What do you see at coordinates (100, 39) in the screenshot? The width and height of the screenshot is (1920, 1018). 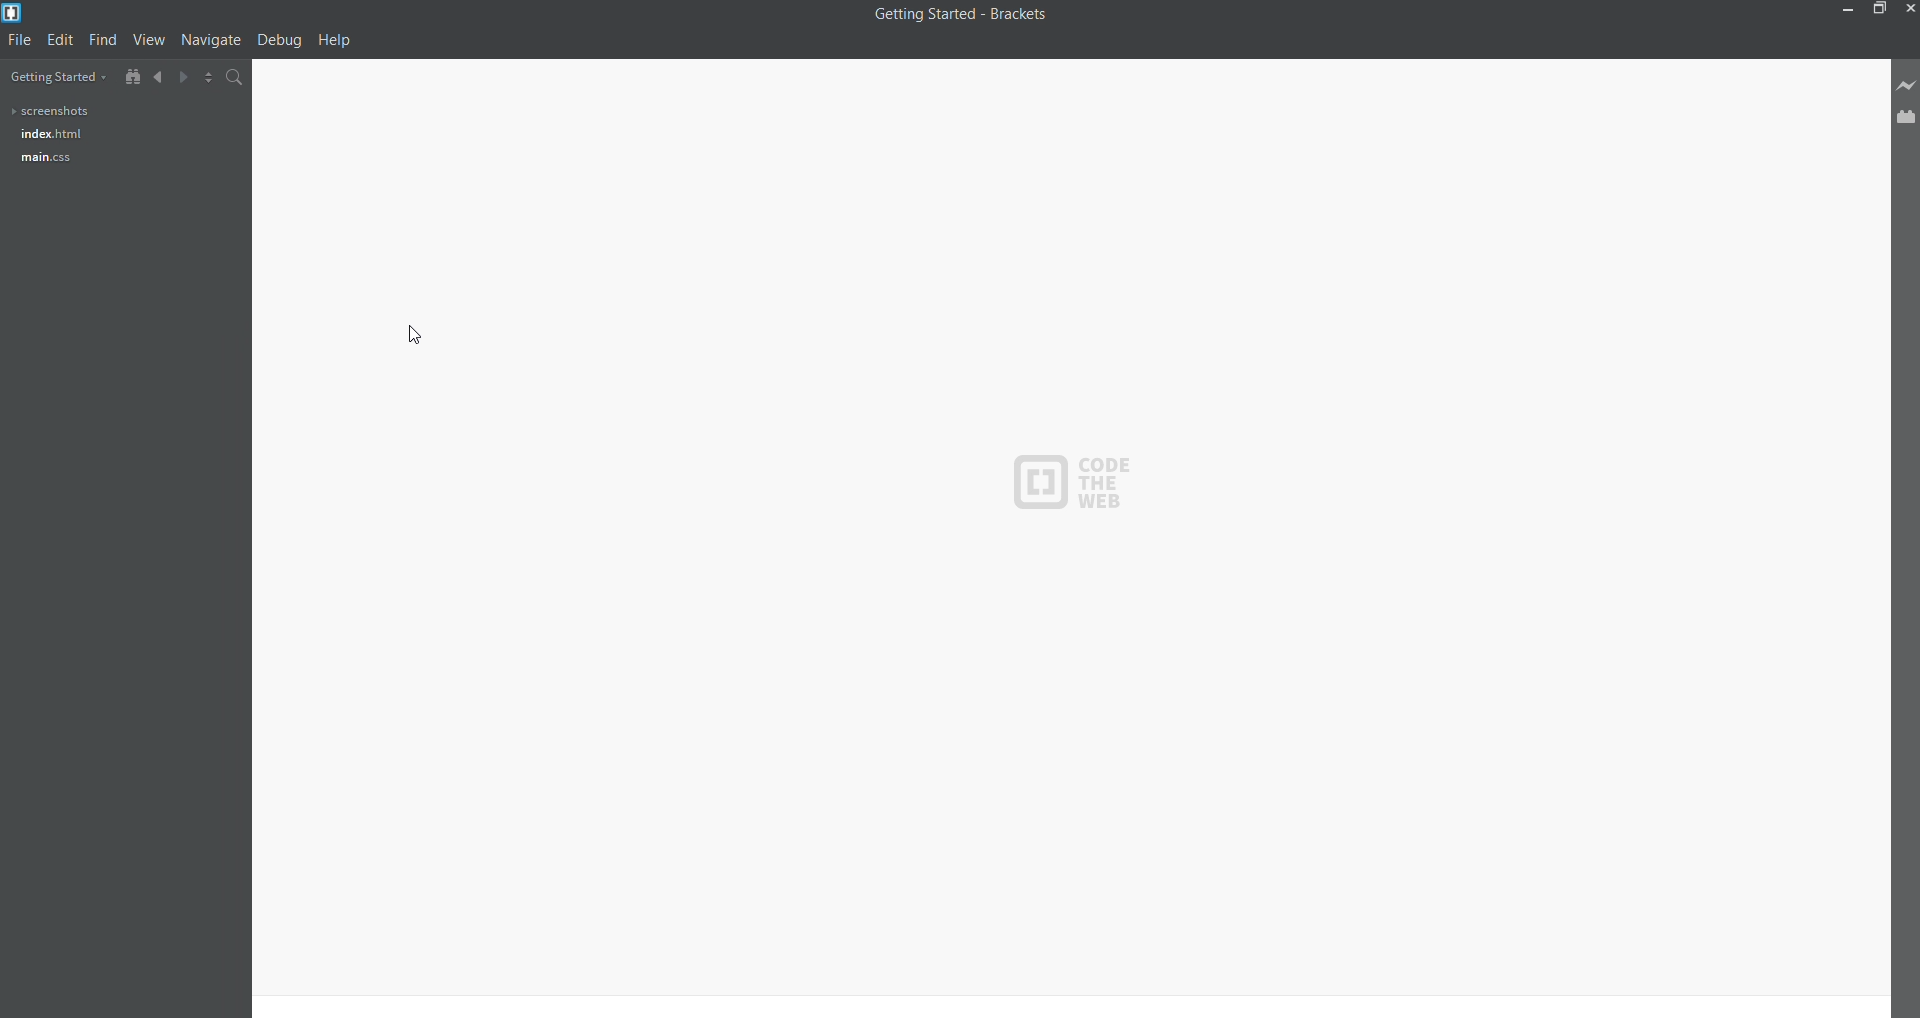 I see `find` at bounding box center [100, 39].